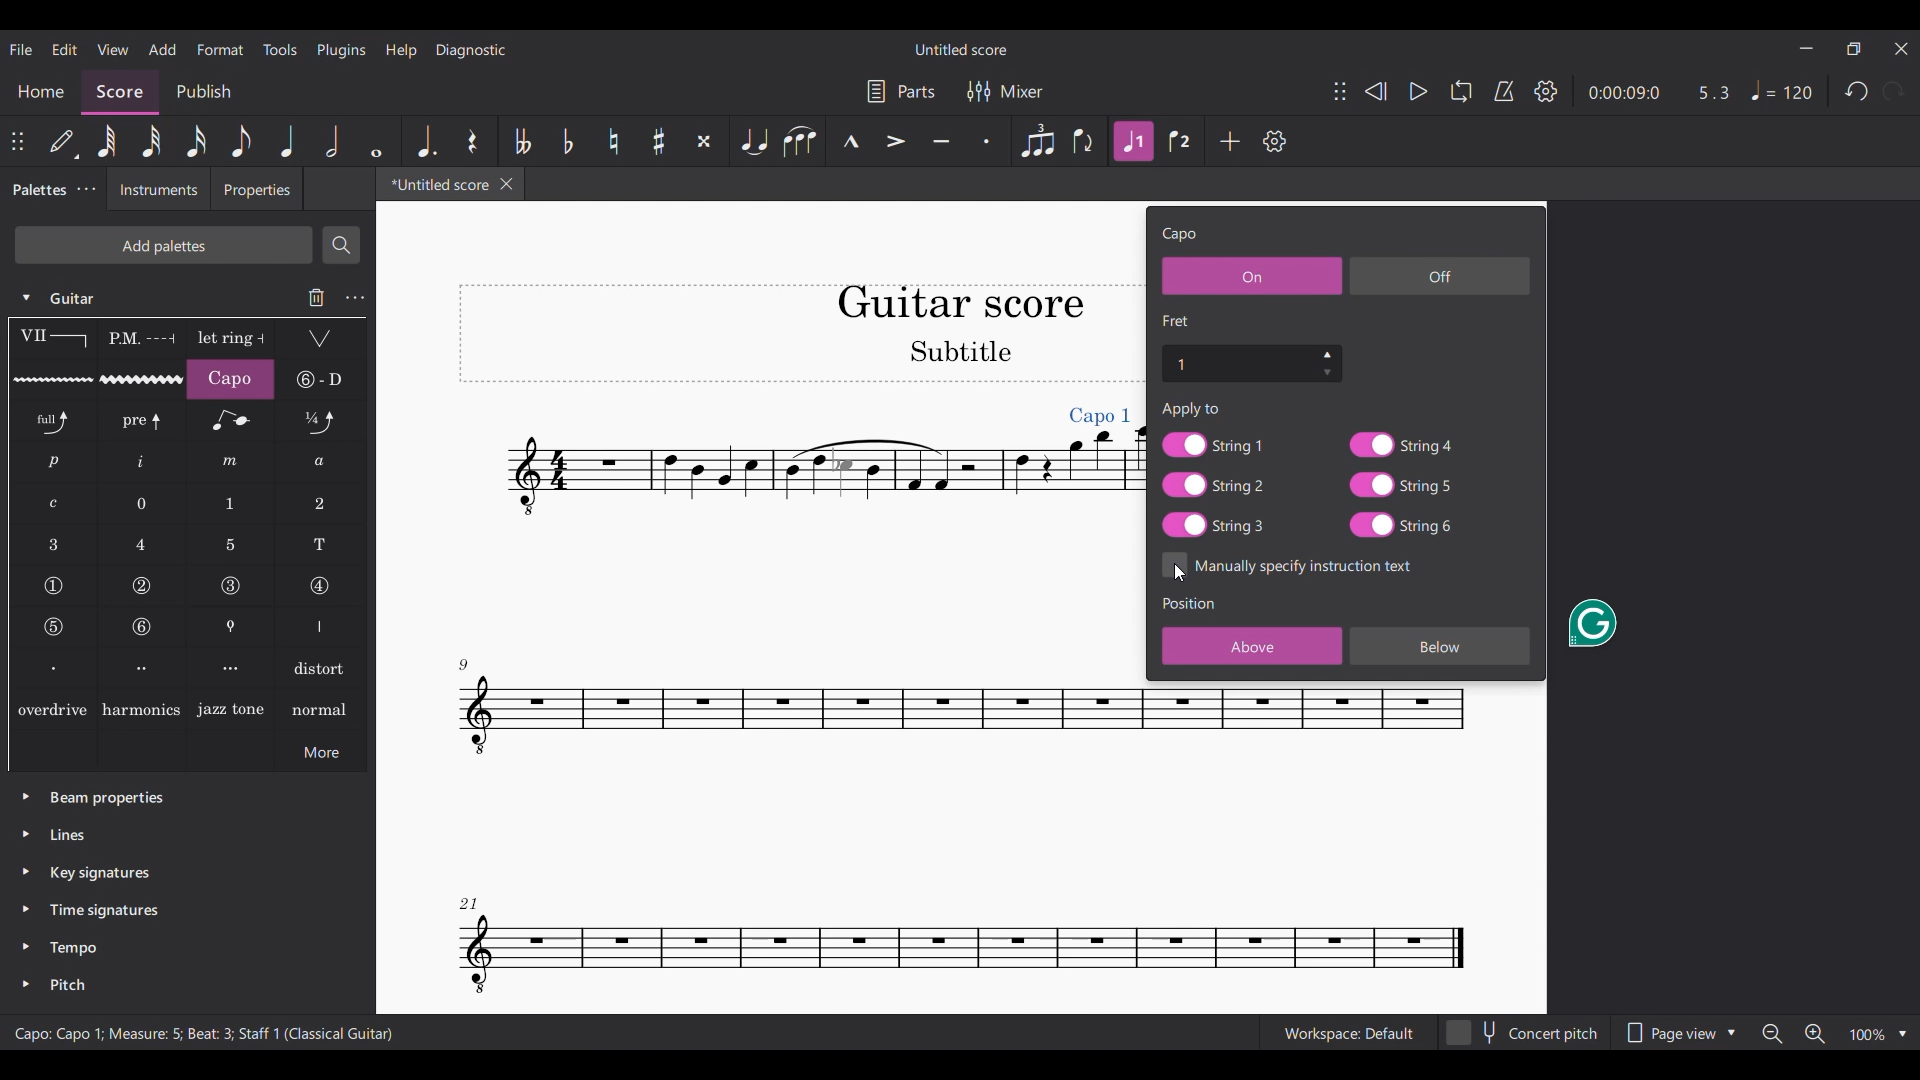 The width and height of the screenshot is (1920, 1080). Describe the element at coordinates (321, 339) in the screenshot. I see `Tremolo bar` at that location.